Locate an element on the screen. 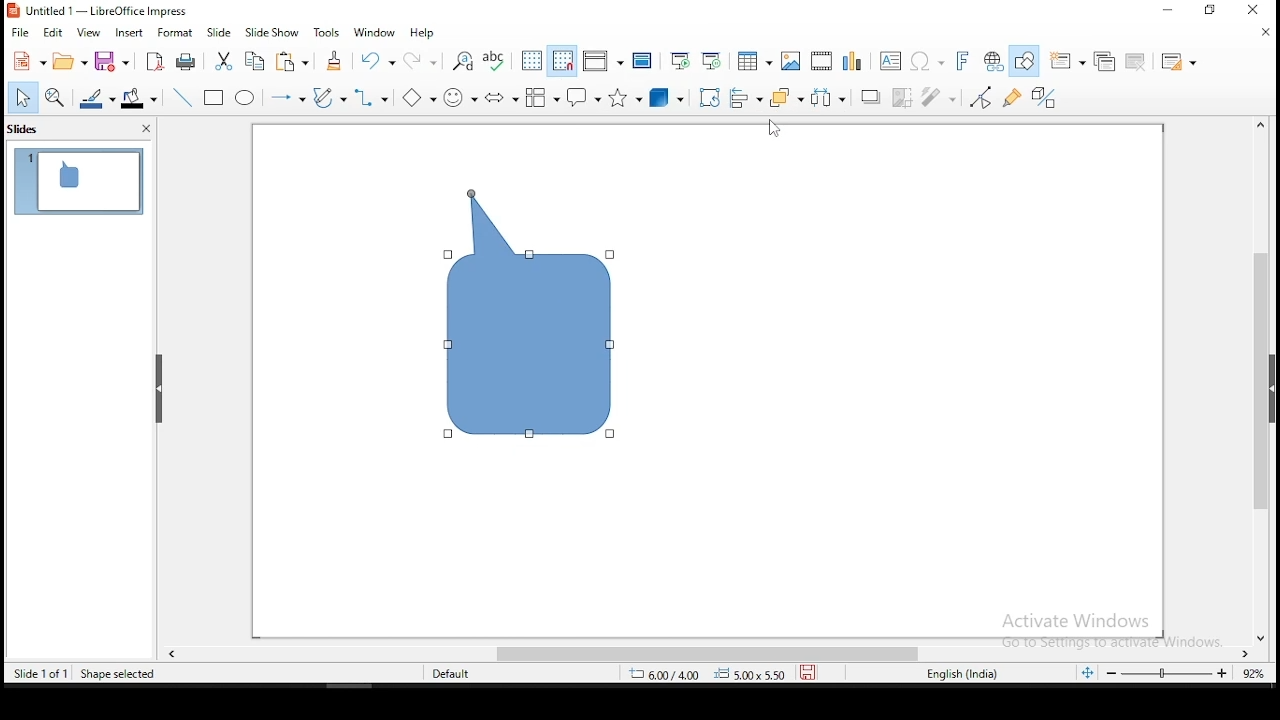 This screenshot has width=1280, height=720. save is located at coordinates (112, 61).